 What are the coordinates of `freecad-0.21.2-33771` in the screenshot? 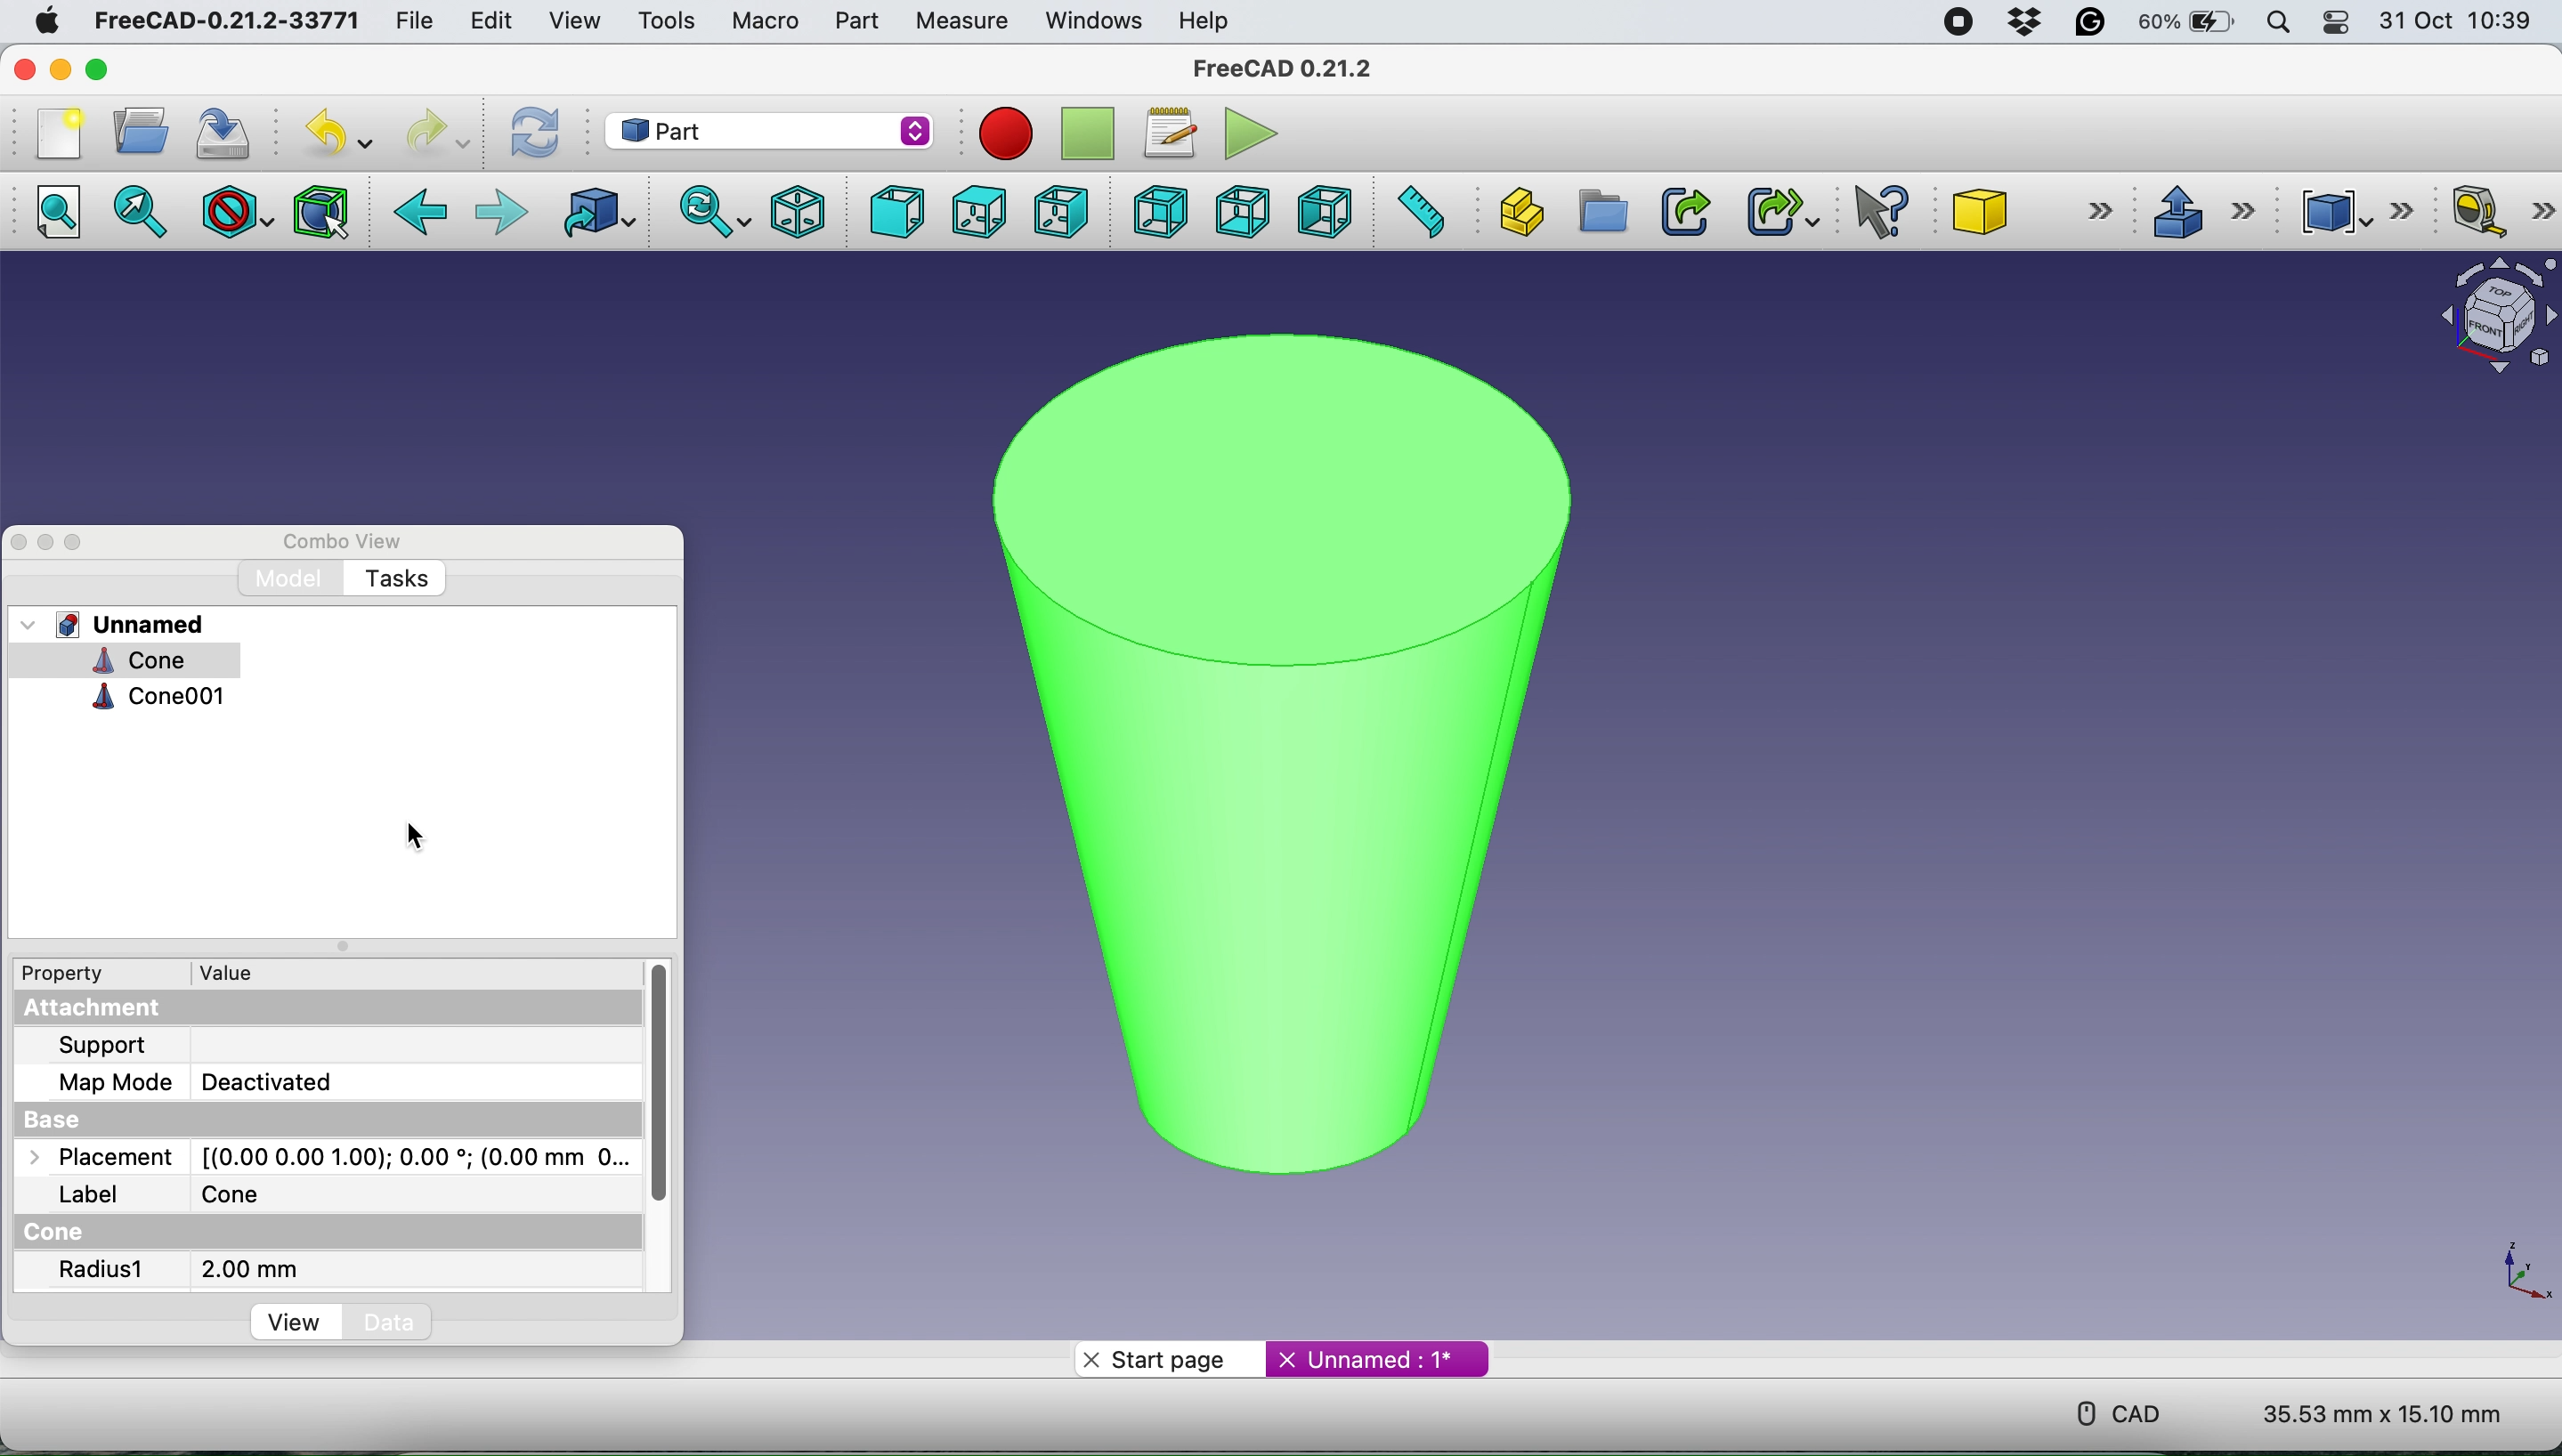 It's located at (228, 21).